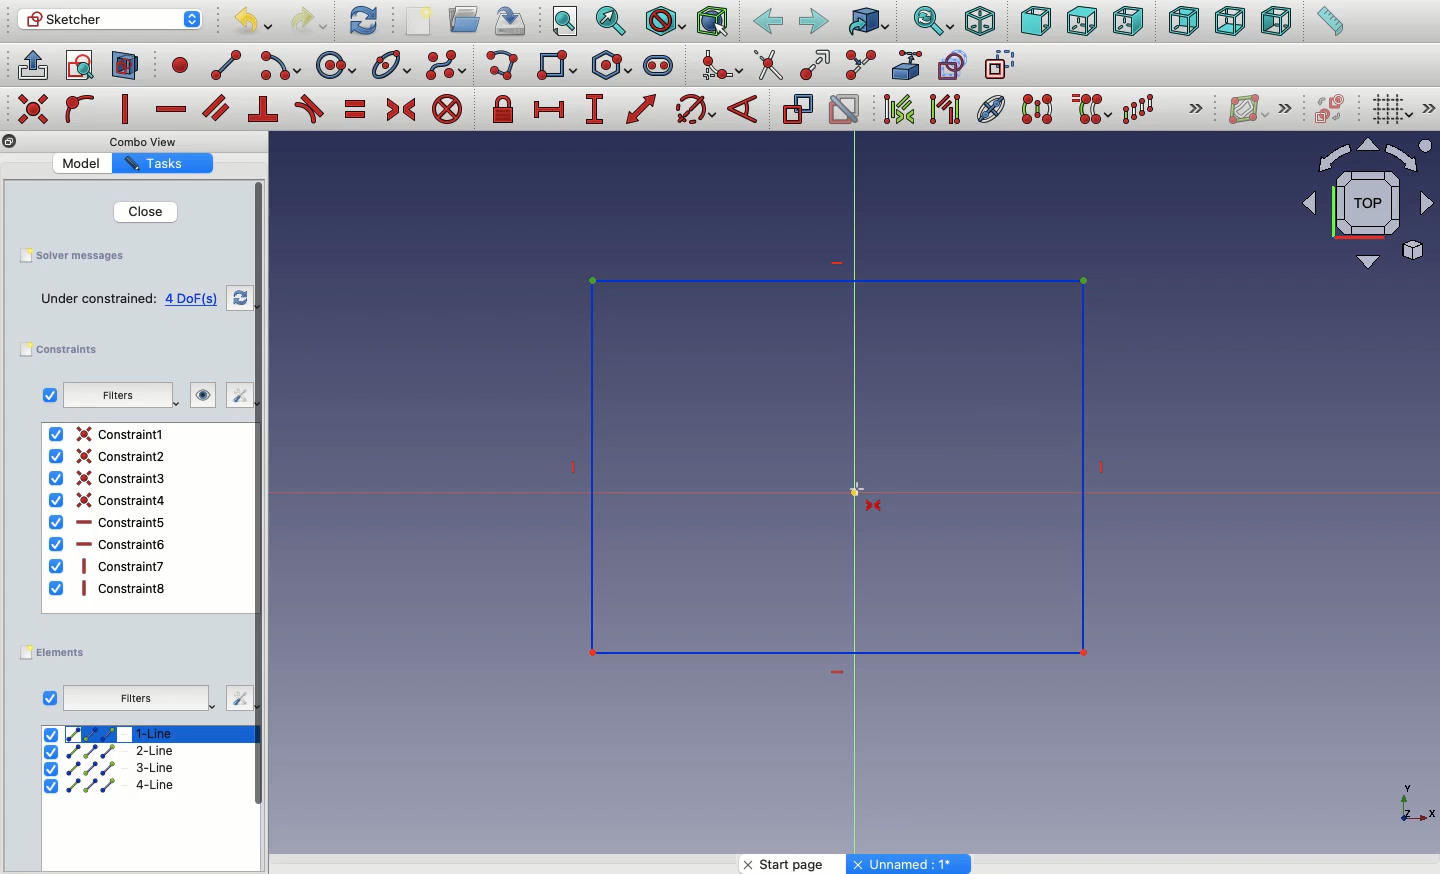 Image resolution: width=1440 pixels, height=874 pixels. What do you see at coordinates (71, 254) in the screenshot?
I see `Save` at bounding box center [71, 254].